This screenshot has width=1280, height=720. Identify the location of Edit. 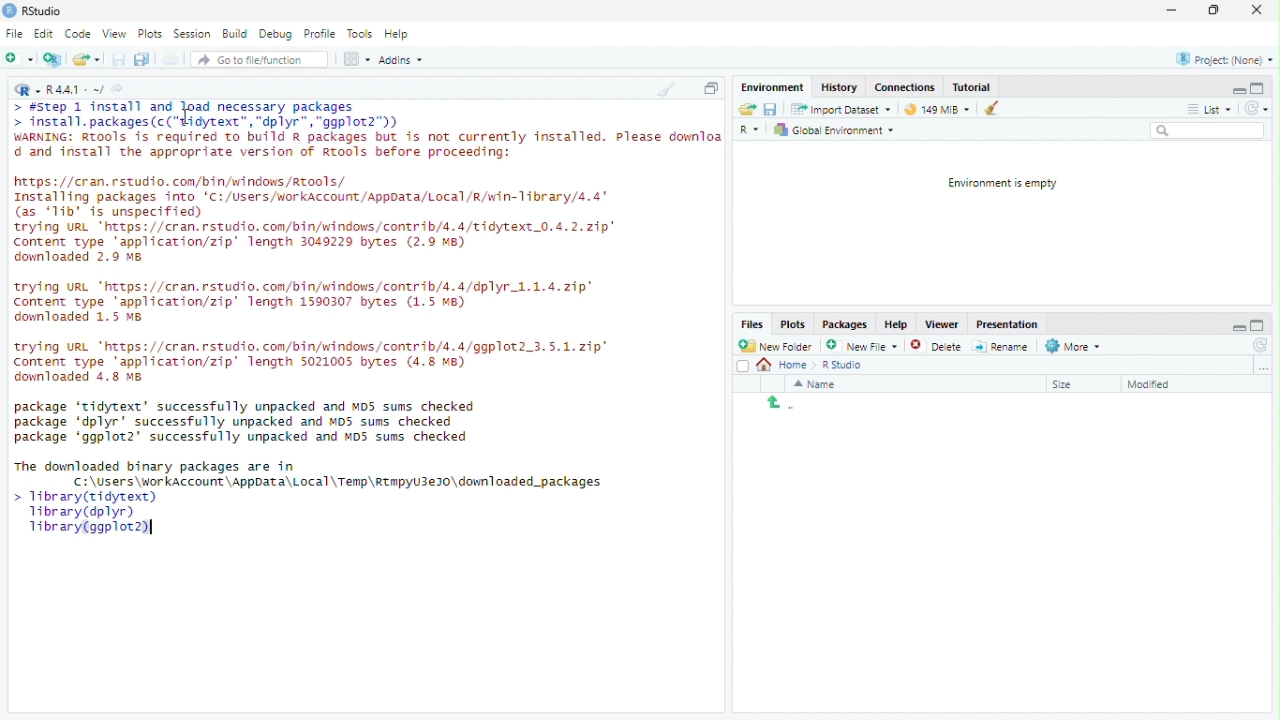
(44, 34).